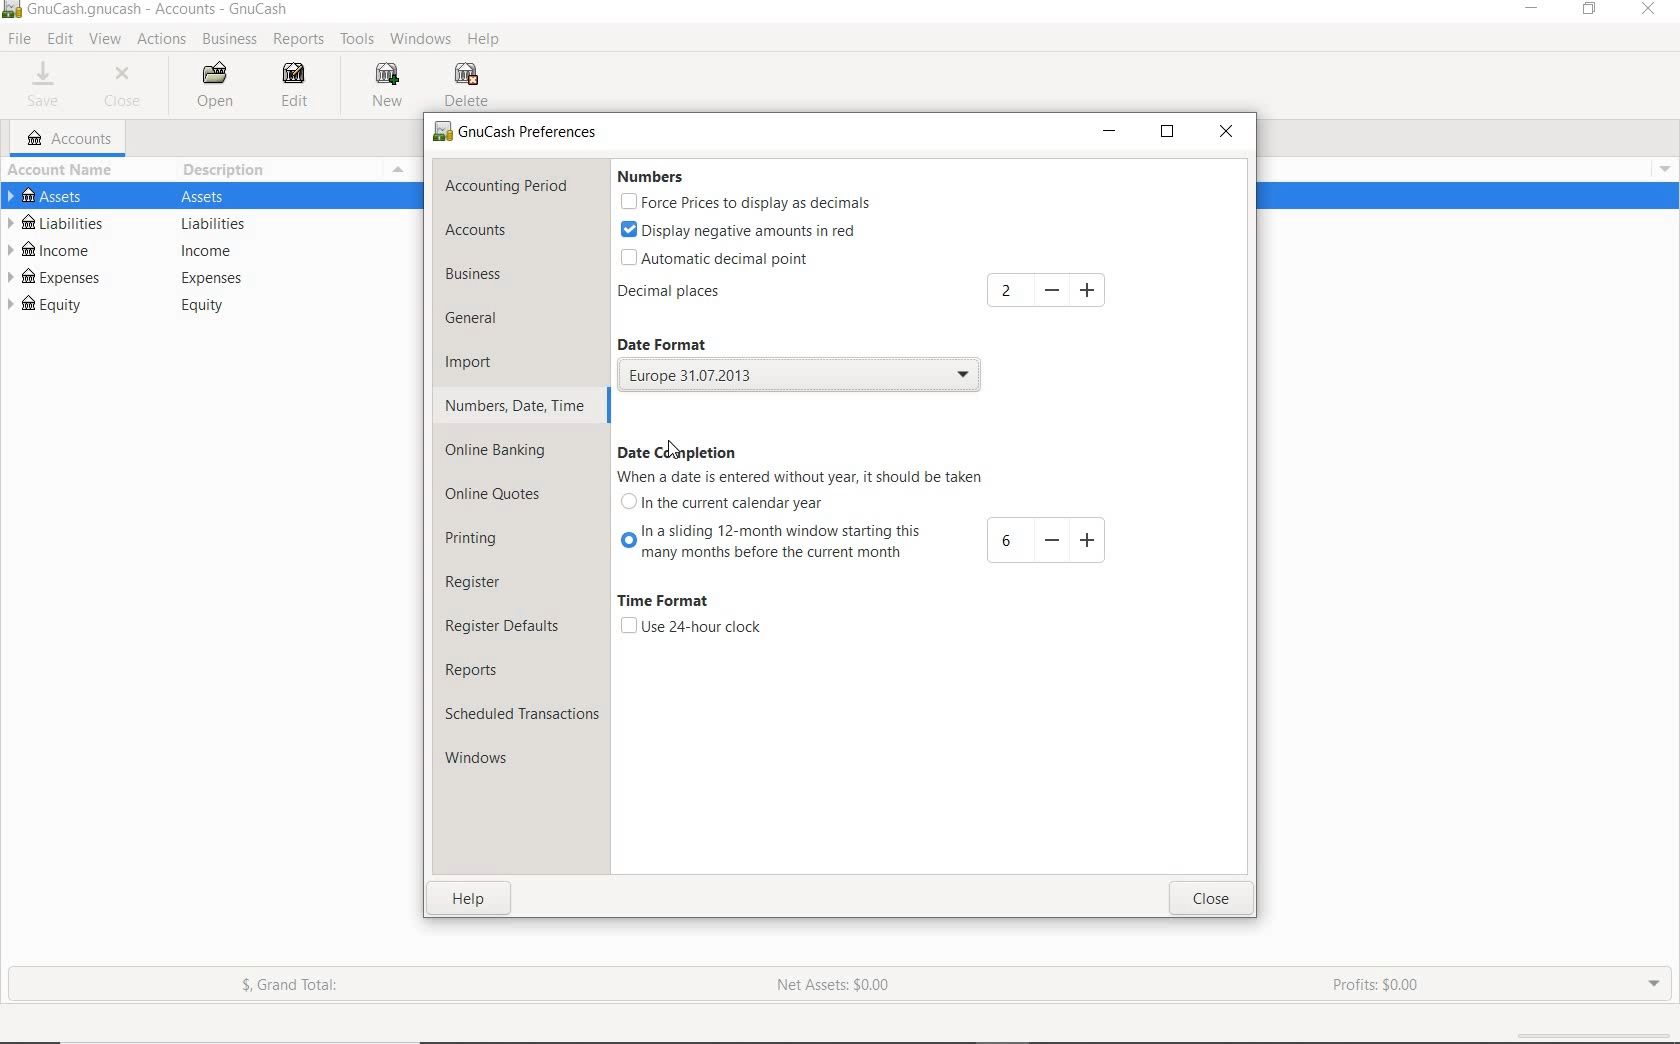 The image size is (1680, 1044). What do you see at coordinates (648, 177) in the screenshot?
I see `numbers` at bounding box center [648, 177].